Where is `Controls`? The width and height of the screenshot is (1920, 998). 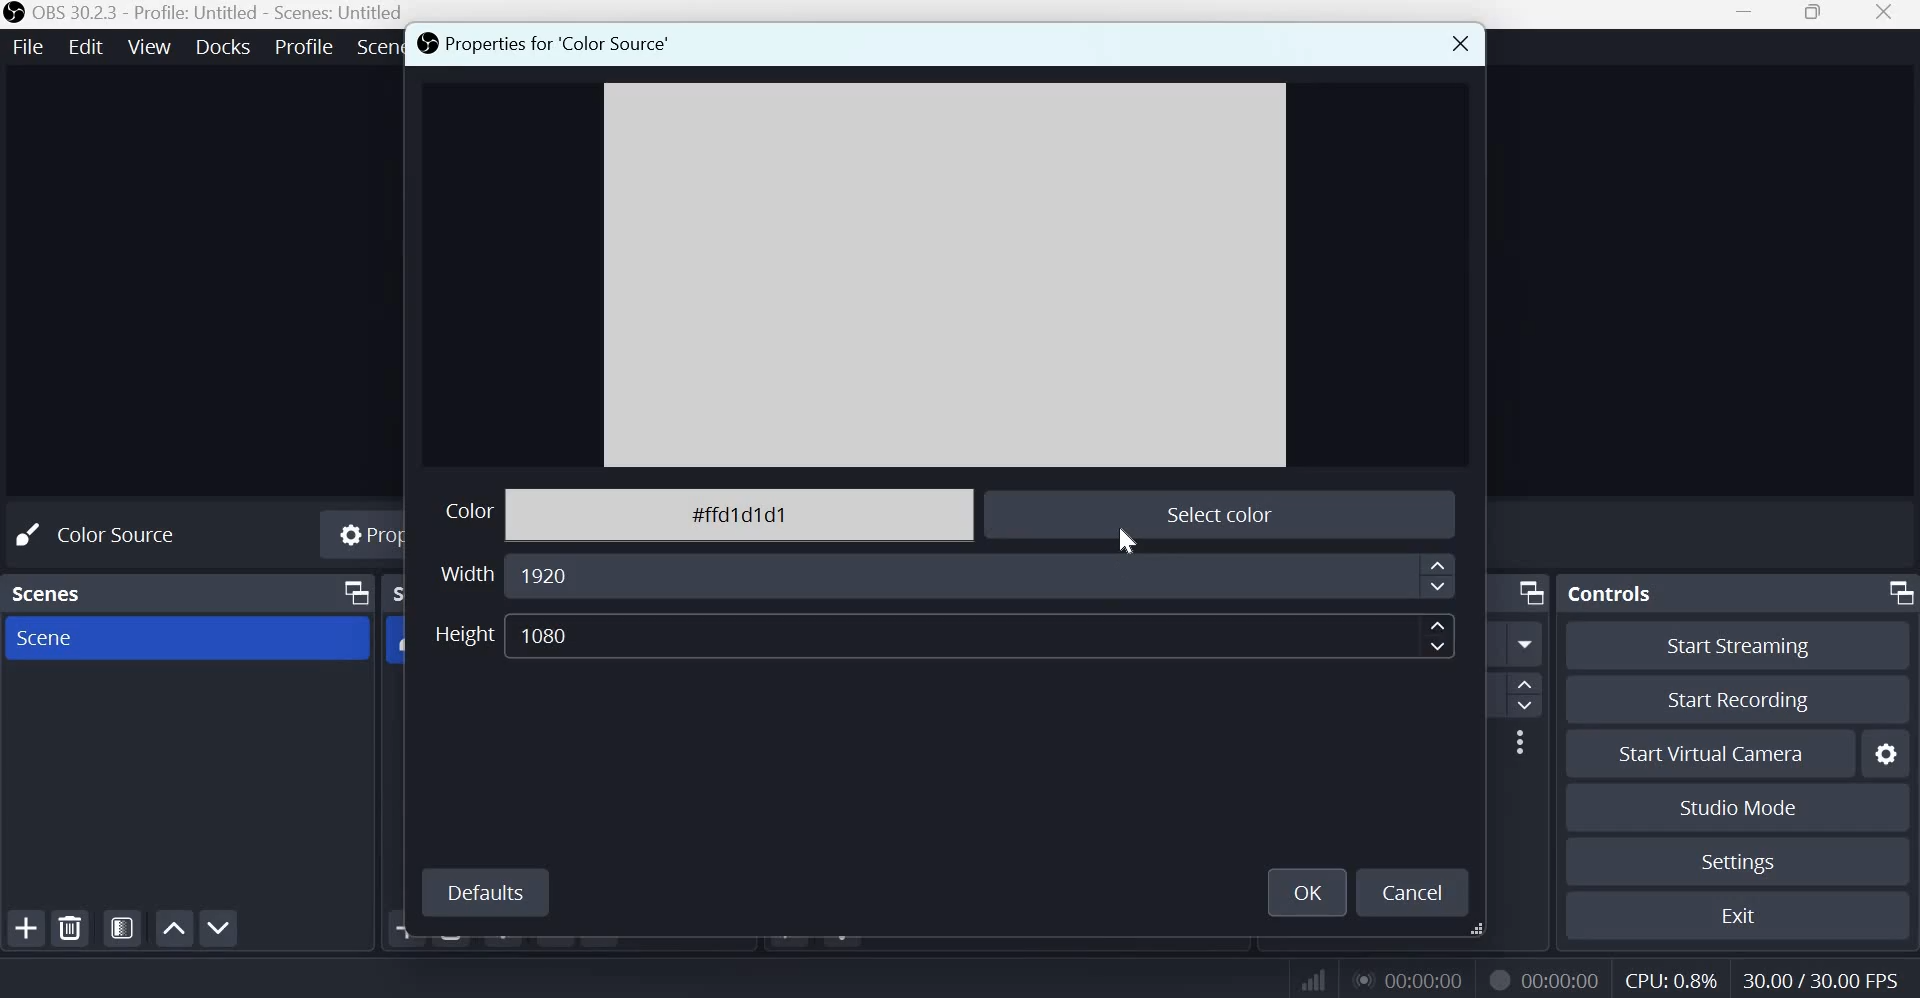 Controls is located at coordinates (1615, 590).